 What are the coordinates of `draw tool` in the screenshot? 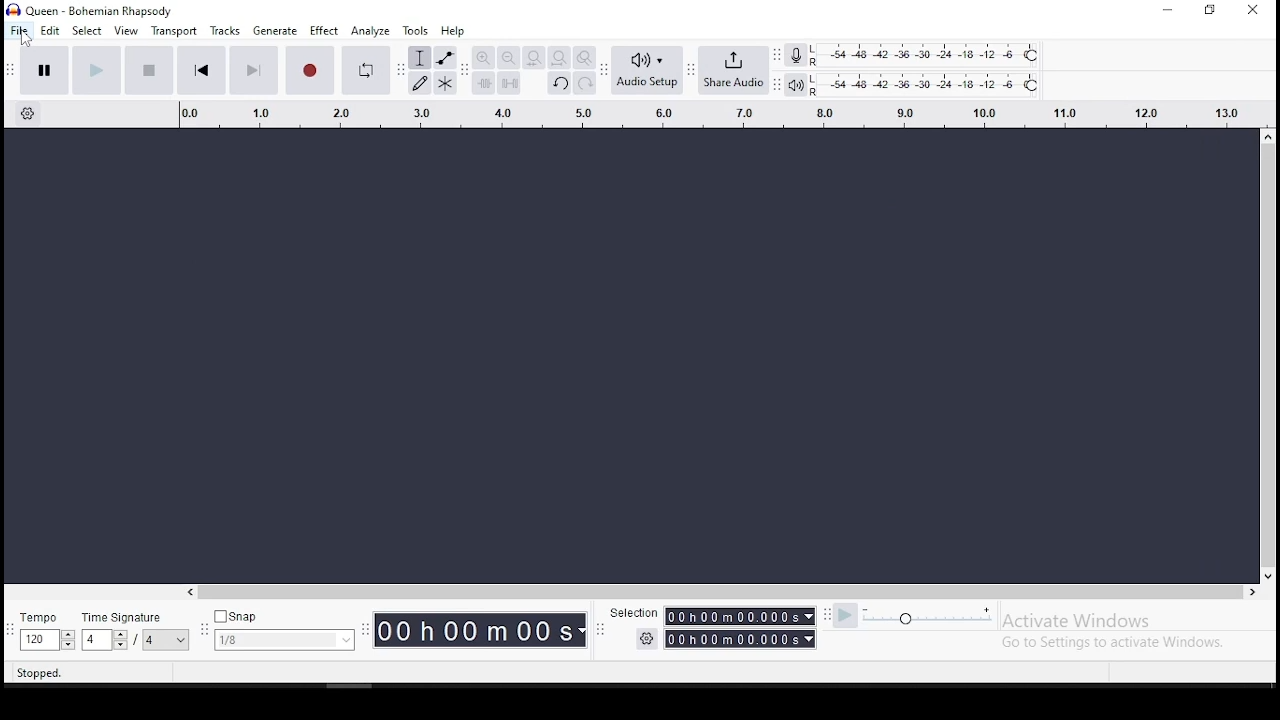 It's located at (420, 83).